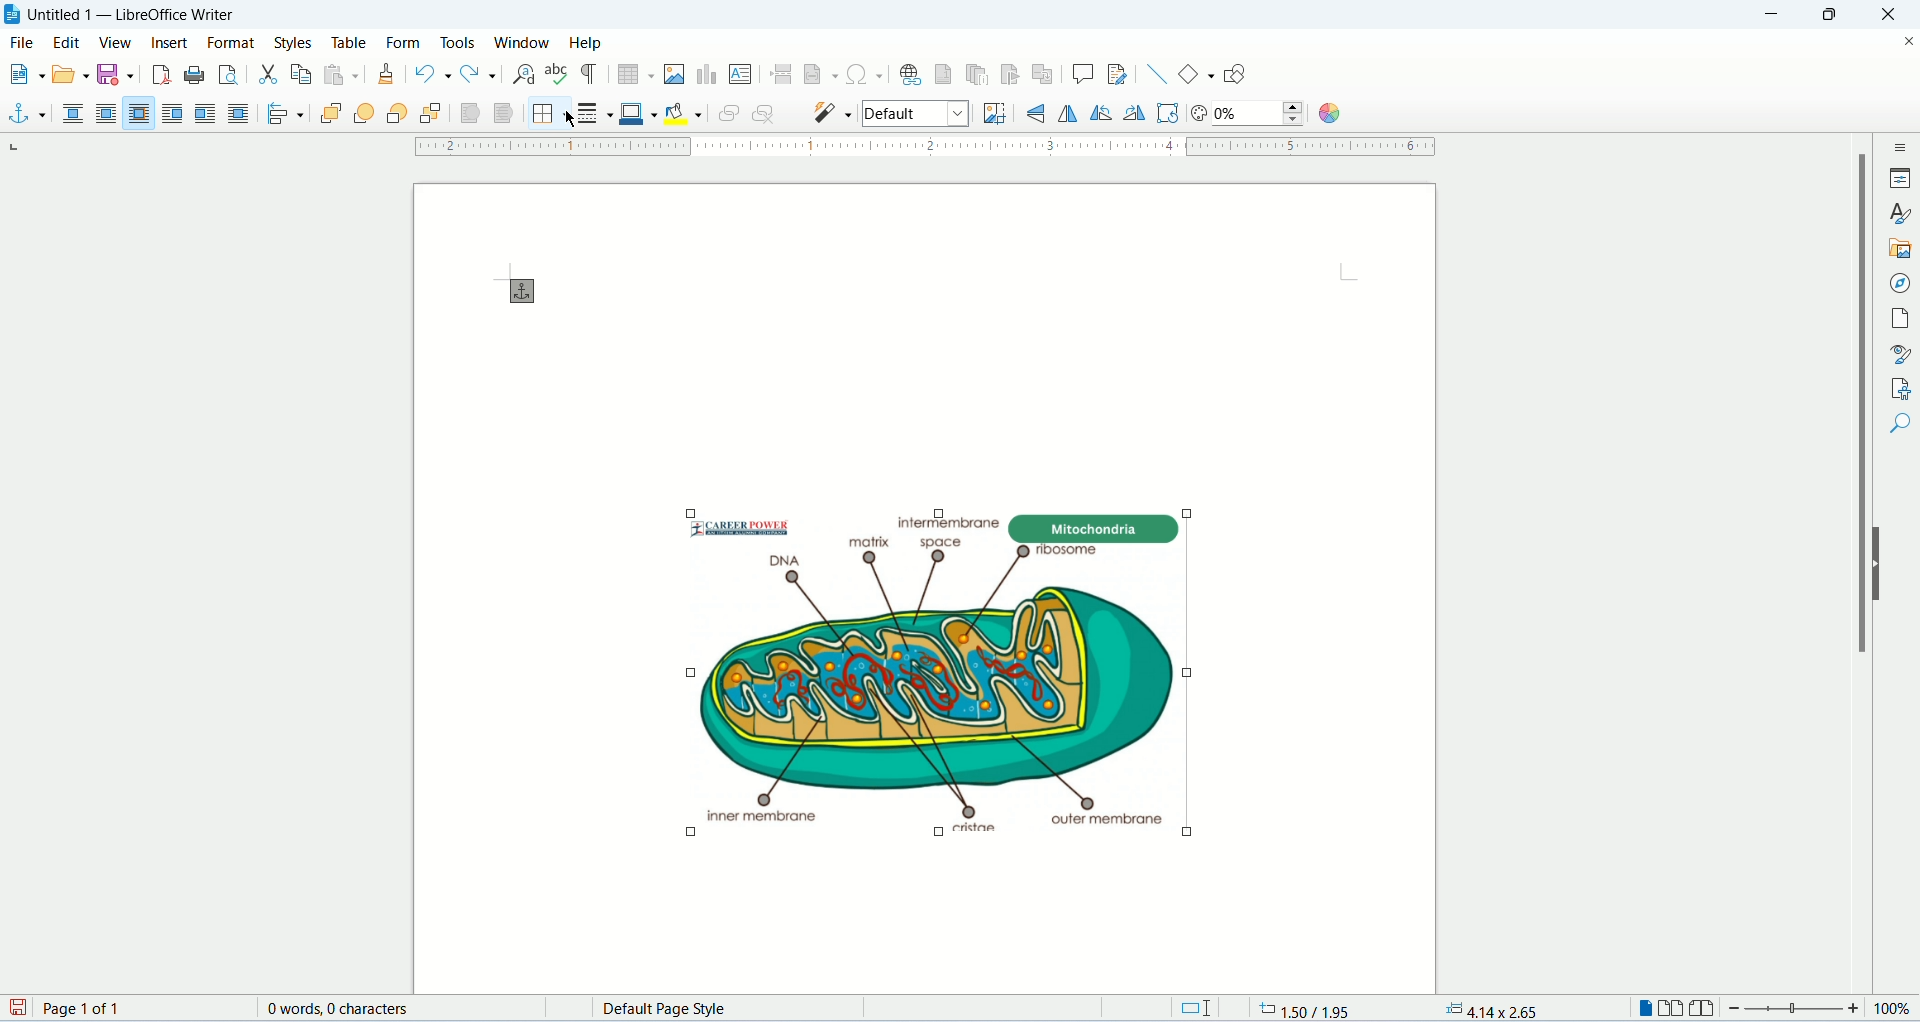 The height and width of the screenshot is (1022, 1920). I want to click on before, so click(174, 114).